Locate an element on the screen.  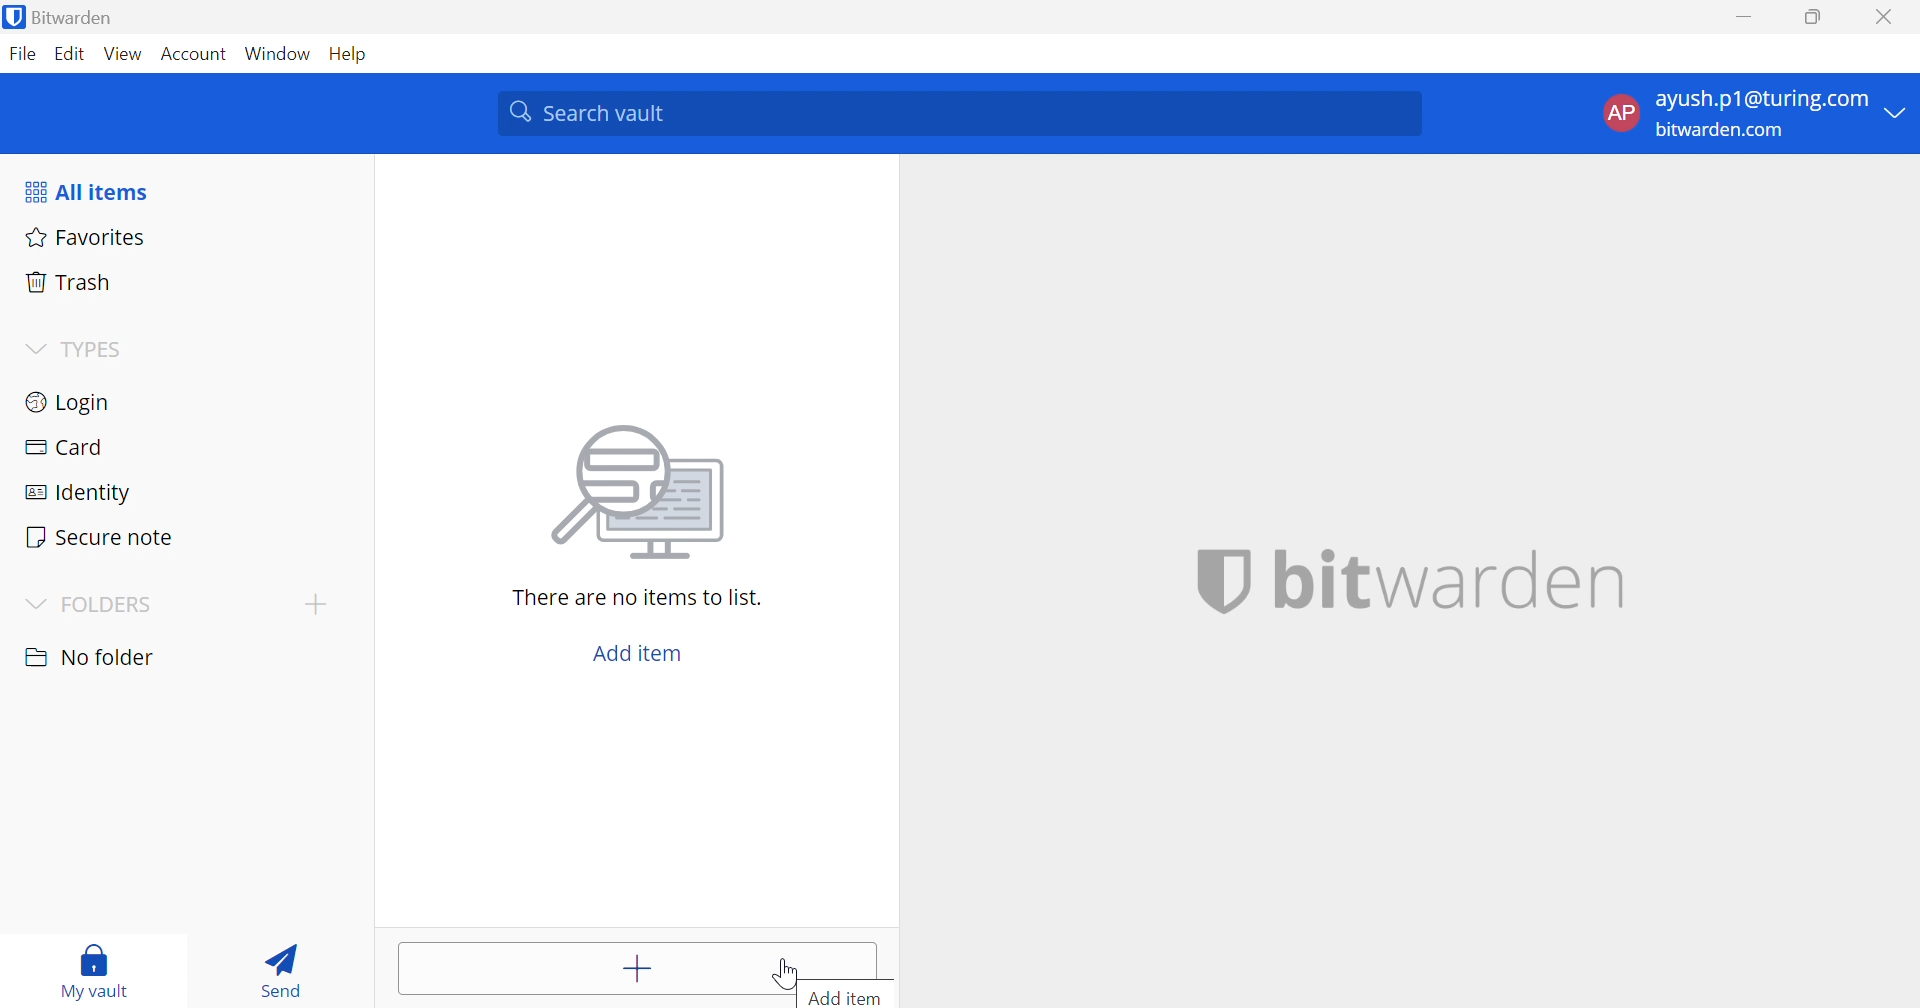
Secure note is located at coordinates (98, 539).